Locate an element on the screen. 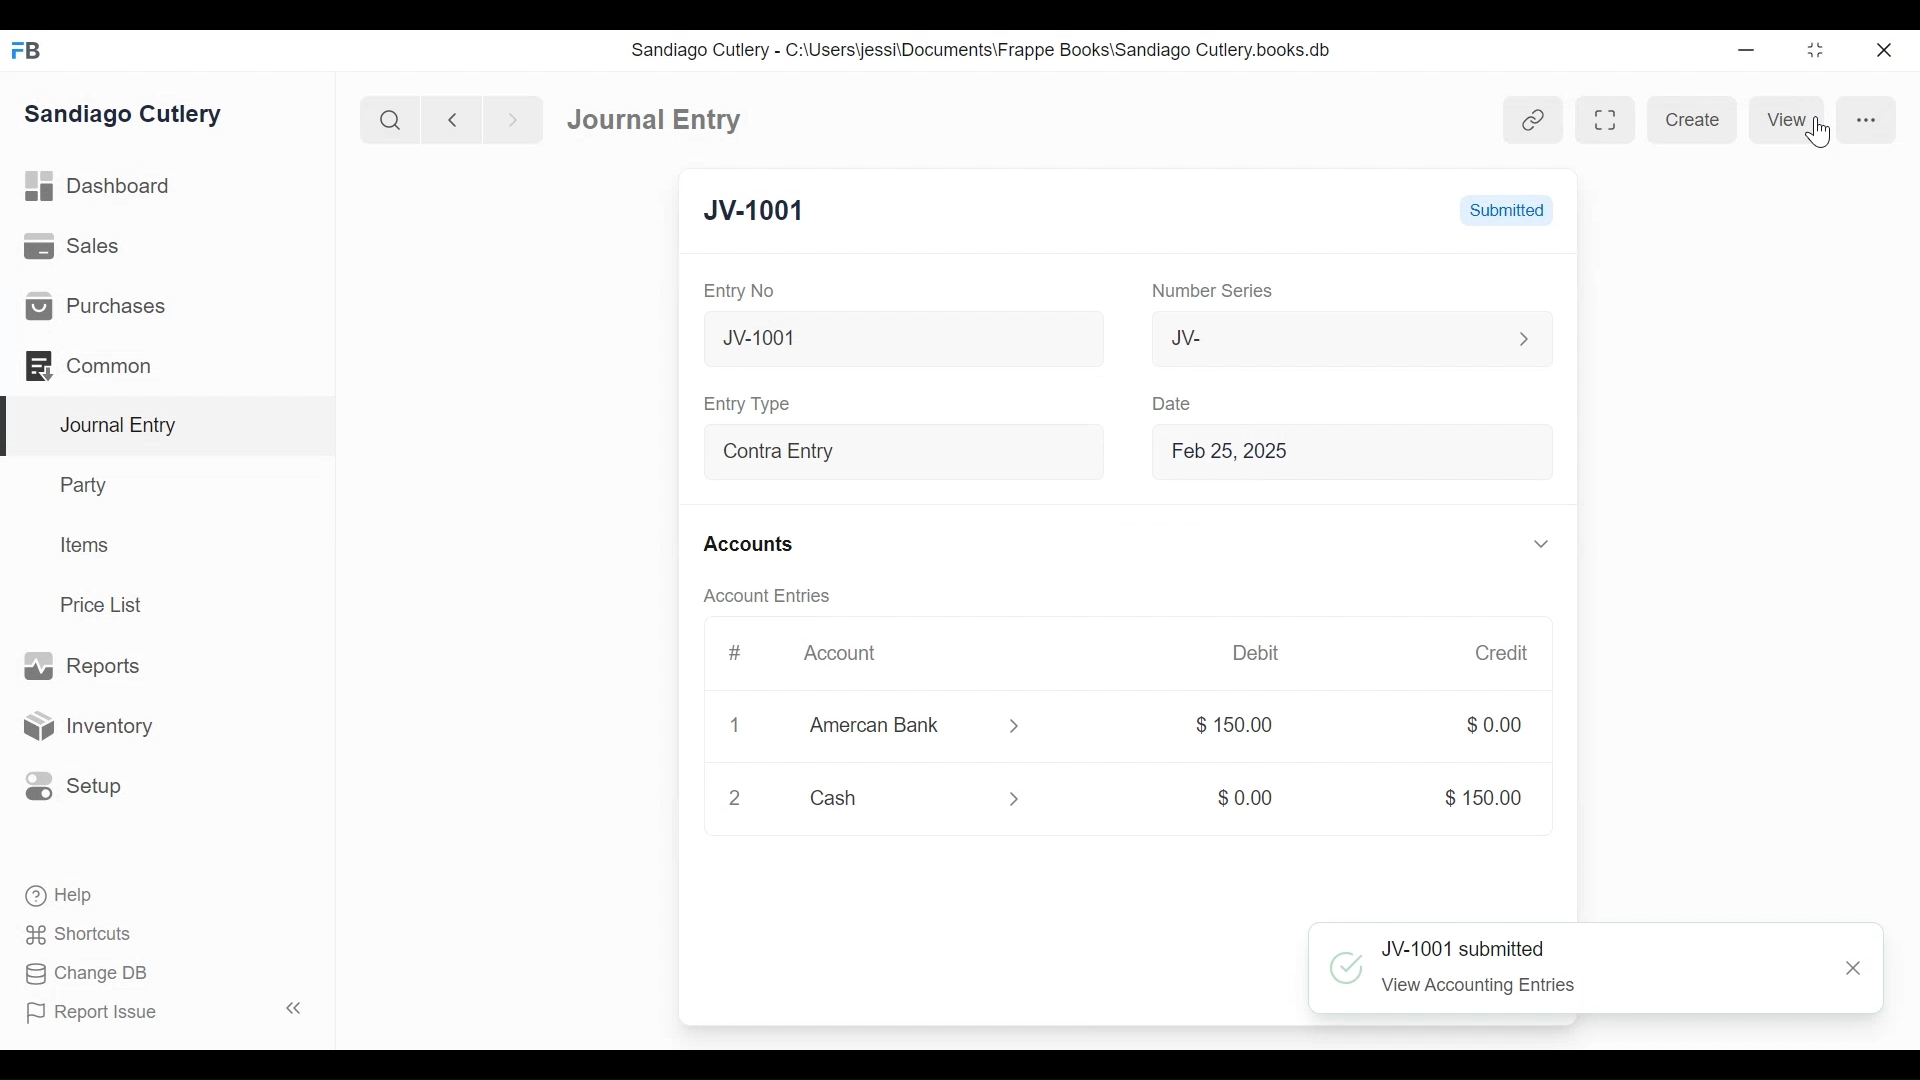  Debit is located at coordinates (1249, 653).